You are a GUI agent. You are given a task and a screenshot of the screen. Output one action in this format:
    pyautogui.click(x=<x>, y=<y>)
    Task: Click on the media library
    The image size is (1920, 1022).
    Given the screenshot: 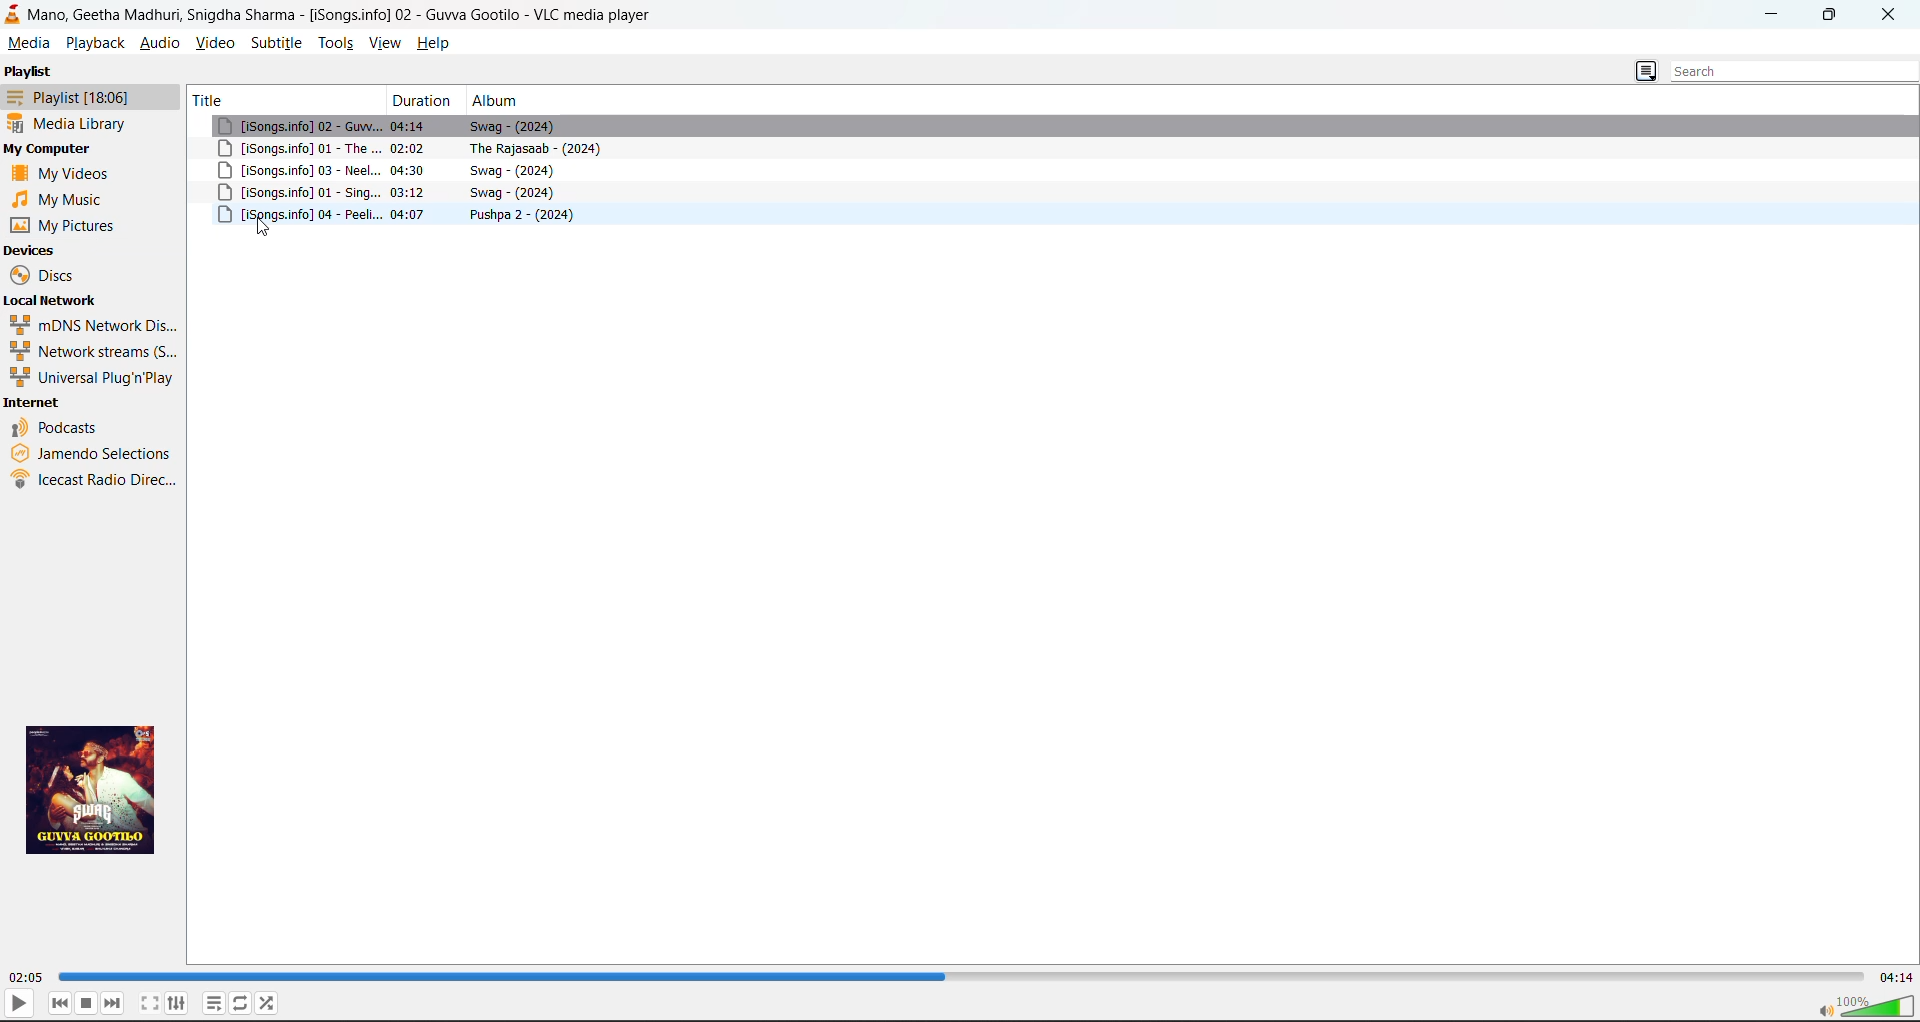 What is the action you would take?
    pyautogui.click(x=73, y=123)
    